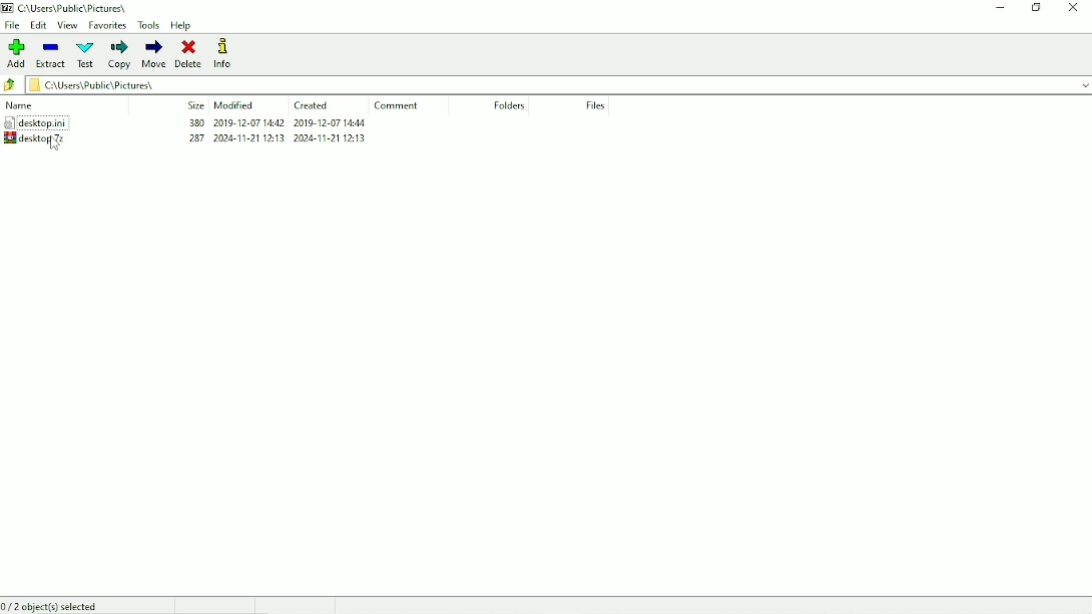 This screenshot has height=614, width=1092. What do you see at coordinates (225, 53) in the screenshot?
I see `Info` at bounding box center [225, 53].